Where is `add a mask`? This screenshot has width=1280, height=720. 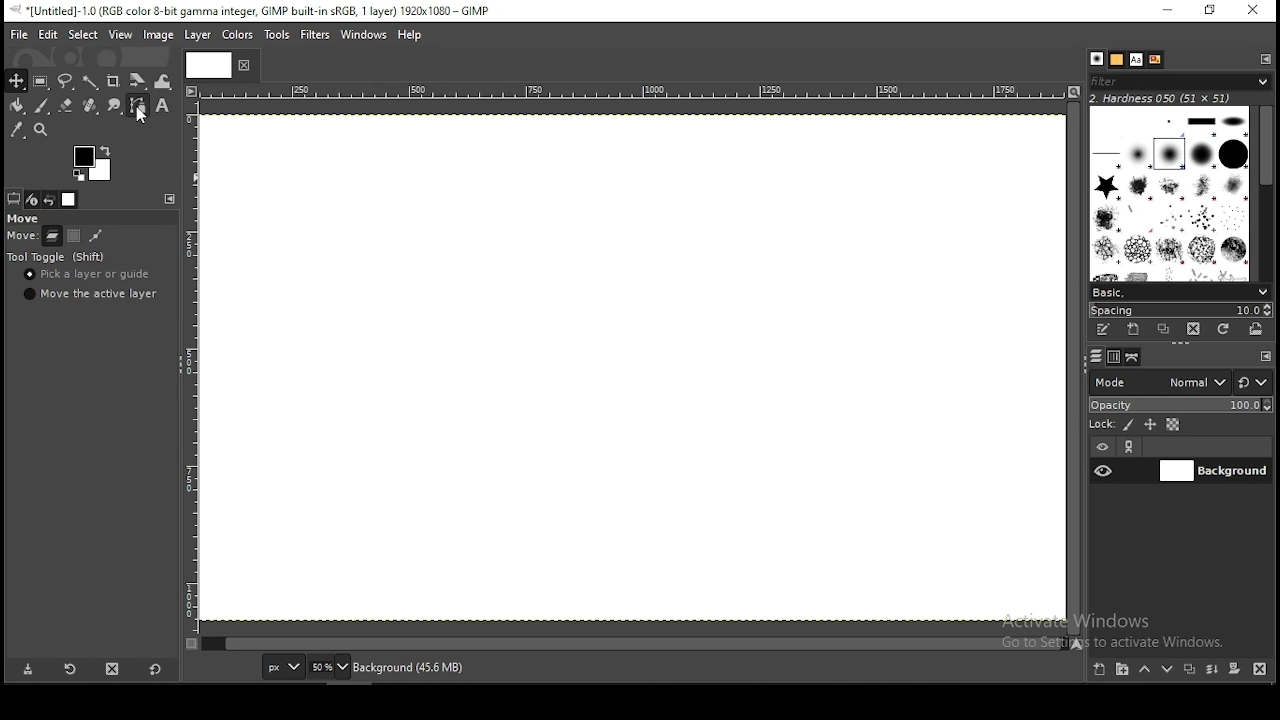 add a mask is located at coordinates (1235, 669).